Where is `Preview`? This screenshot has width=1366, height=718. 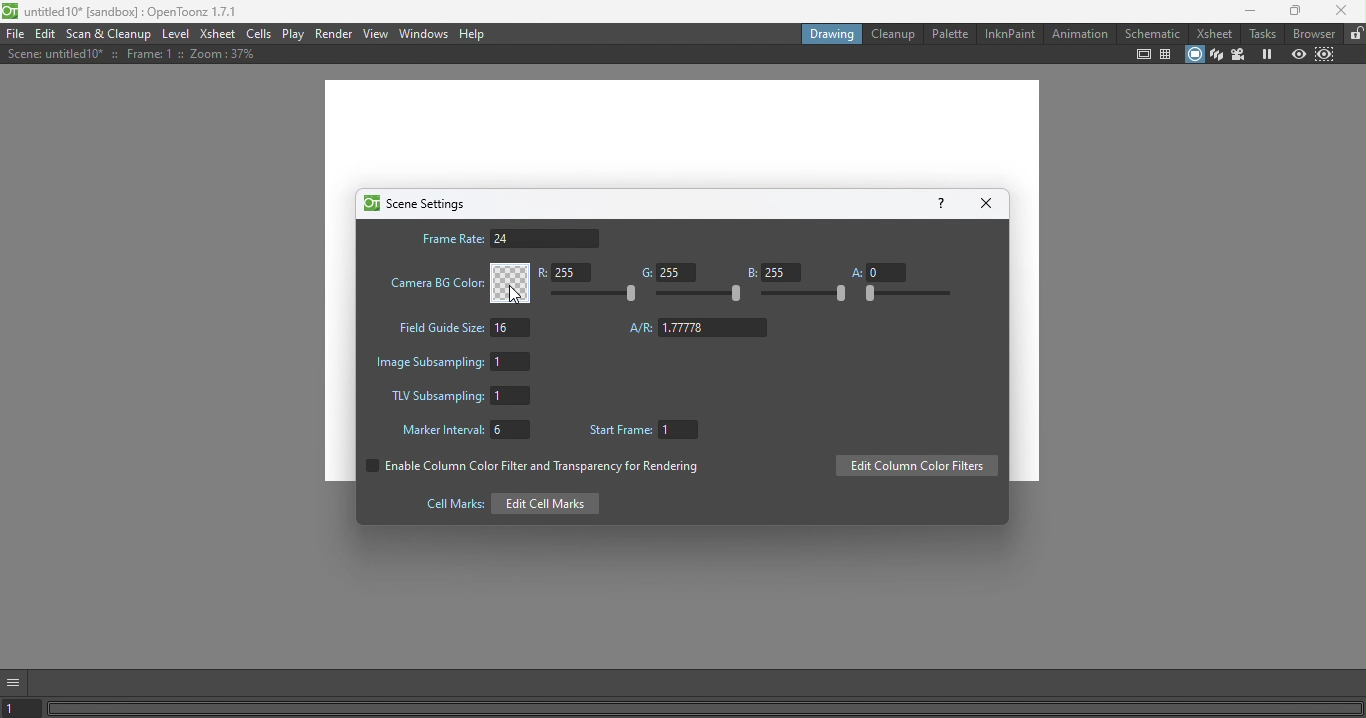 Preview is located at coordinates (1299, 54).